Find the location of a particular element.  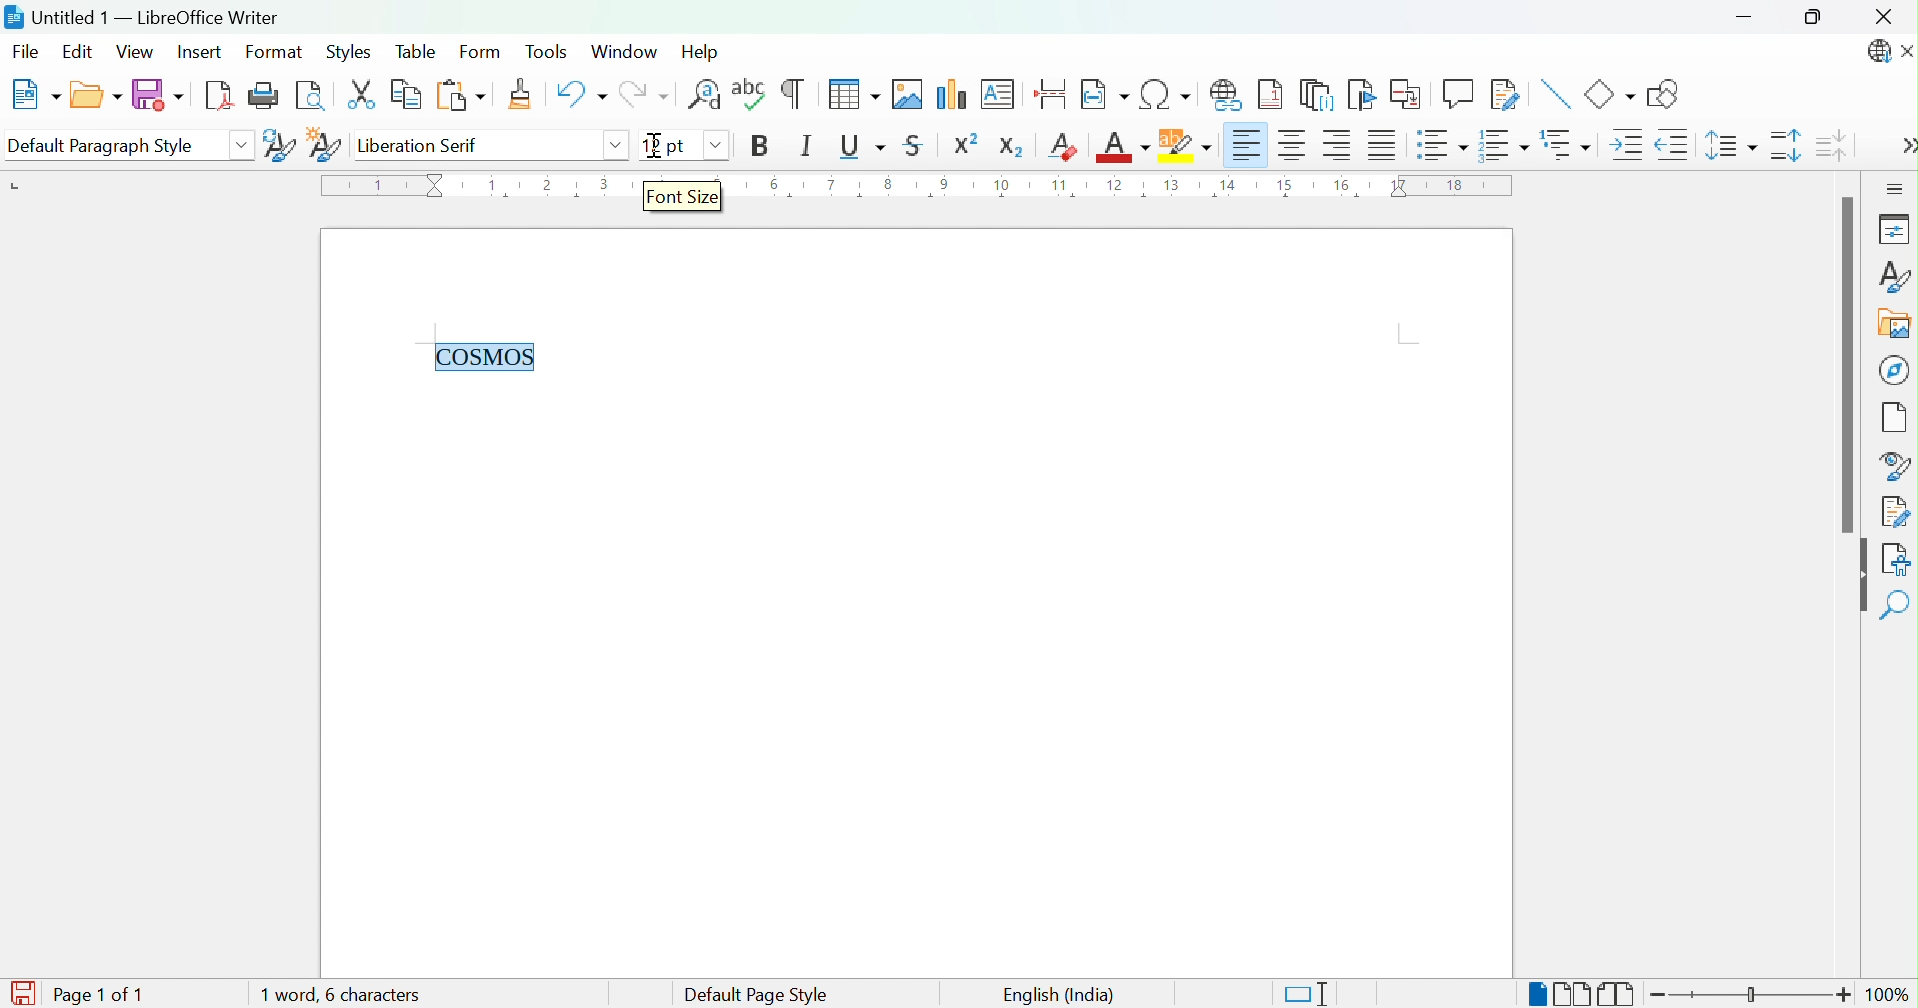

Draw Basic Shapes is located at coordinates (1664, 94).